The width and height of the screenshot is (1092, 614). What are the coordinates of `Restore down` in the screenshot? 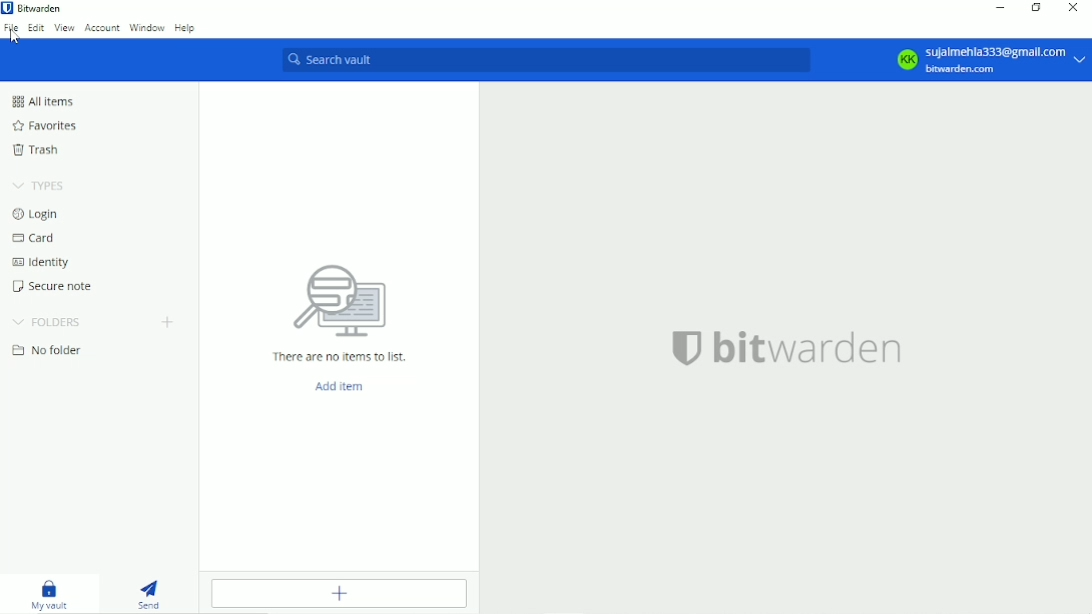 It's located at (1037, 8).